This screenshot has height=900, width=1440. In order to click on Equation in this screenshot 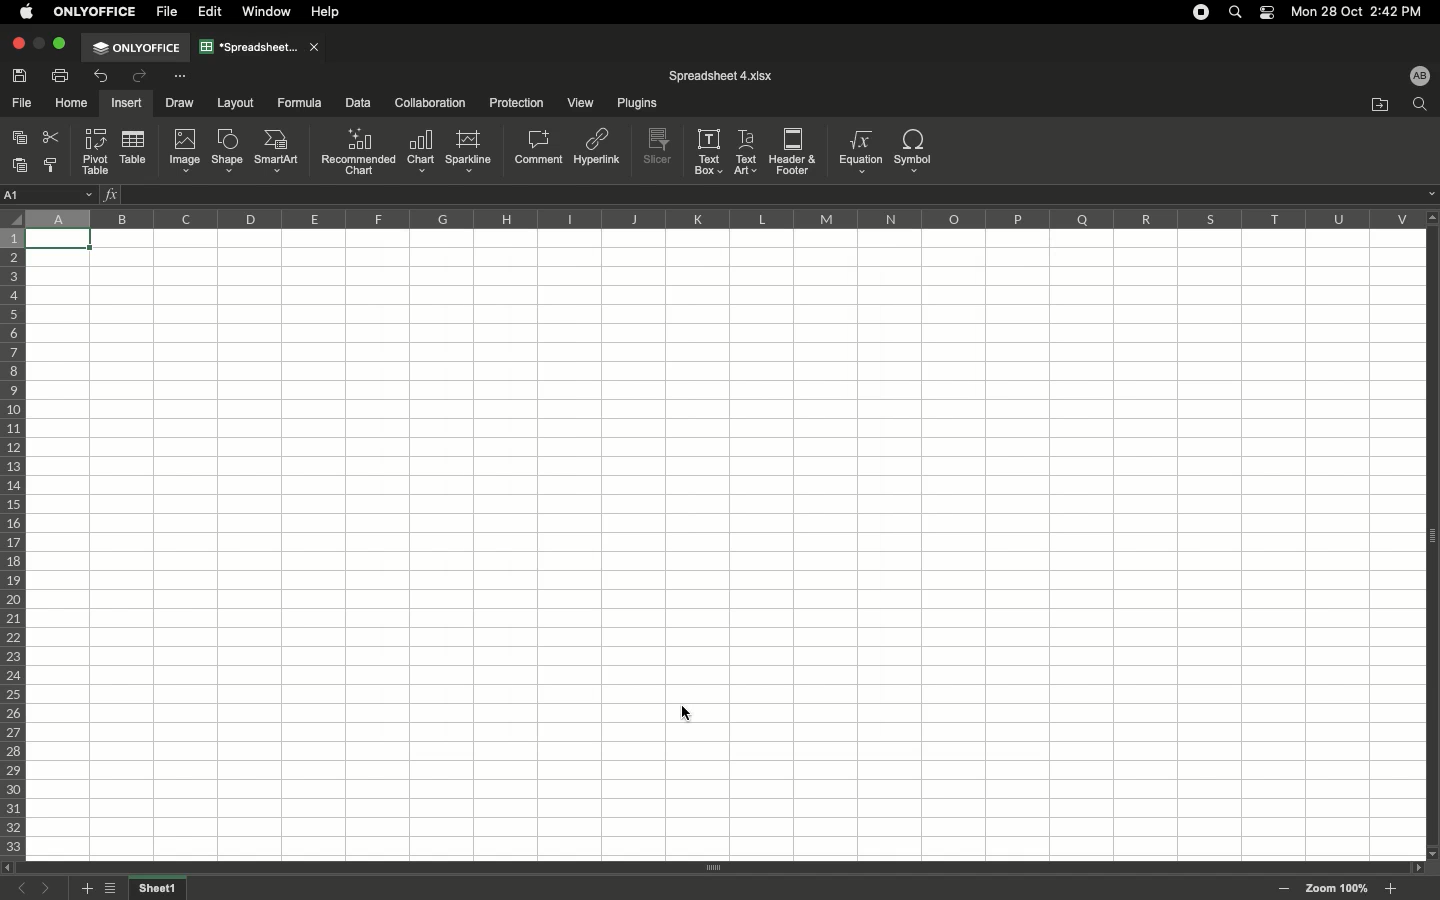, I will do `click(858, 151)`.